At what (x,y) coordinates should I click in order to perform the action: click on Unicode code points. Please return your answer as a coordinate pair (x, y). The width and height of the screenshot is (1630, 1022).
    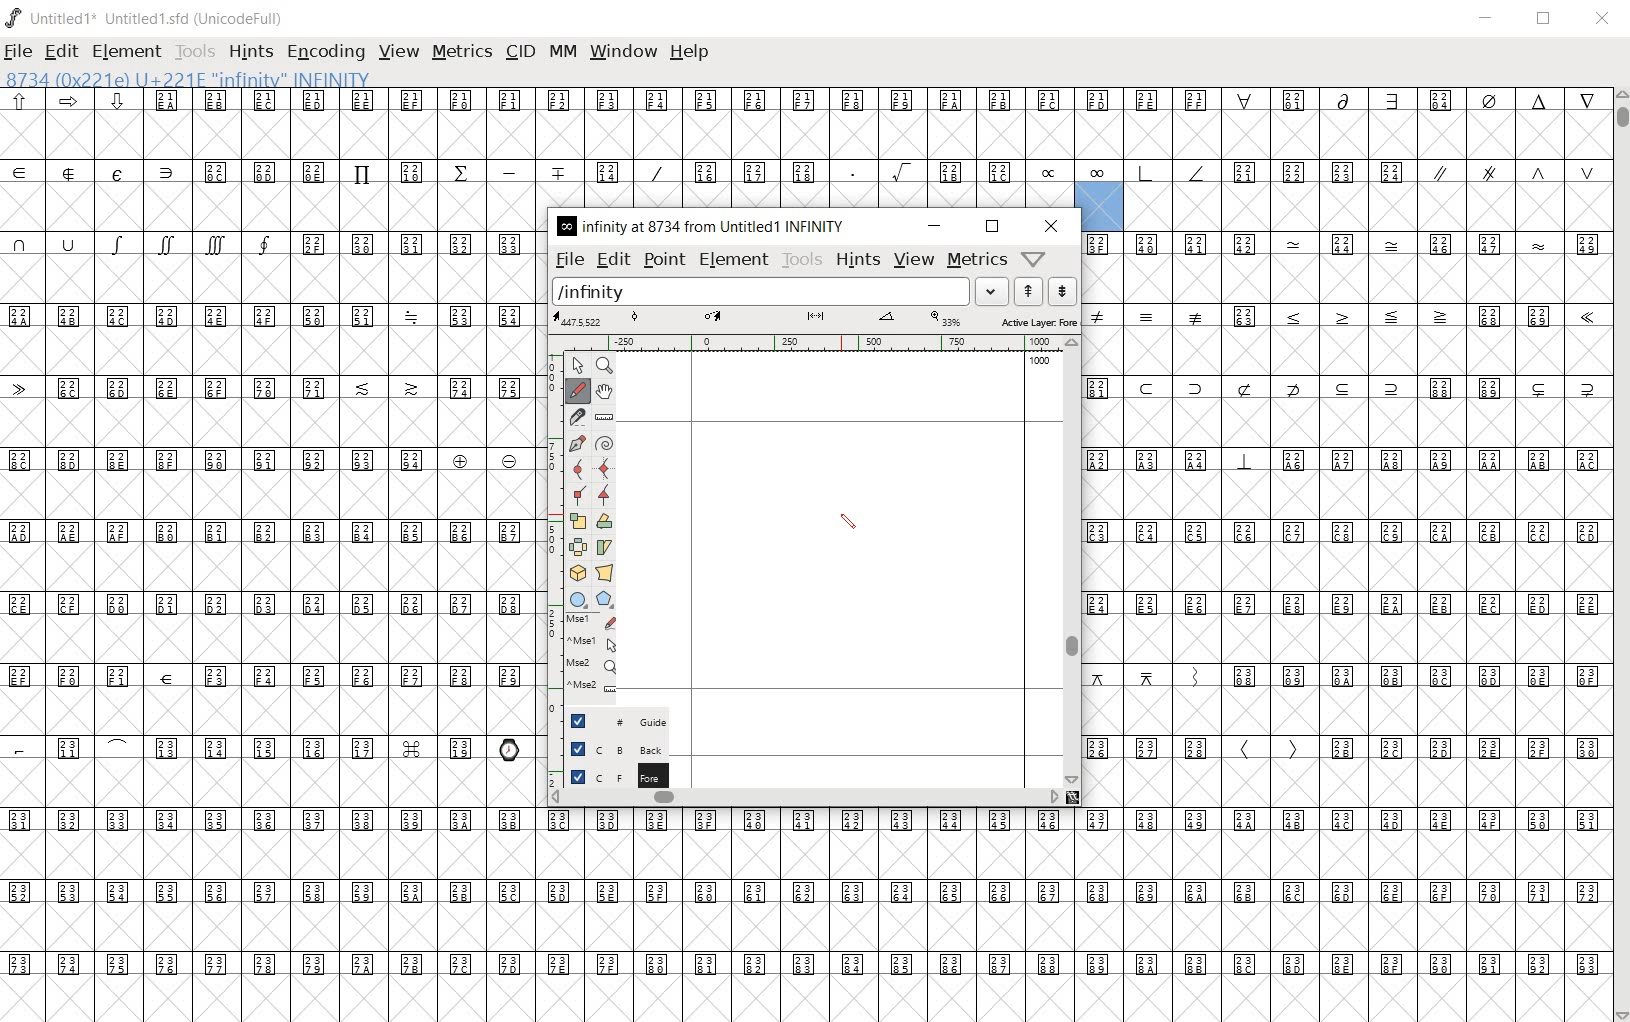
    Looking at the image, I should click on (1348, 604).